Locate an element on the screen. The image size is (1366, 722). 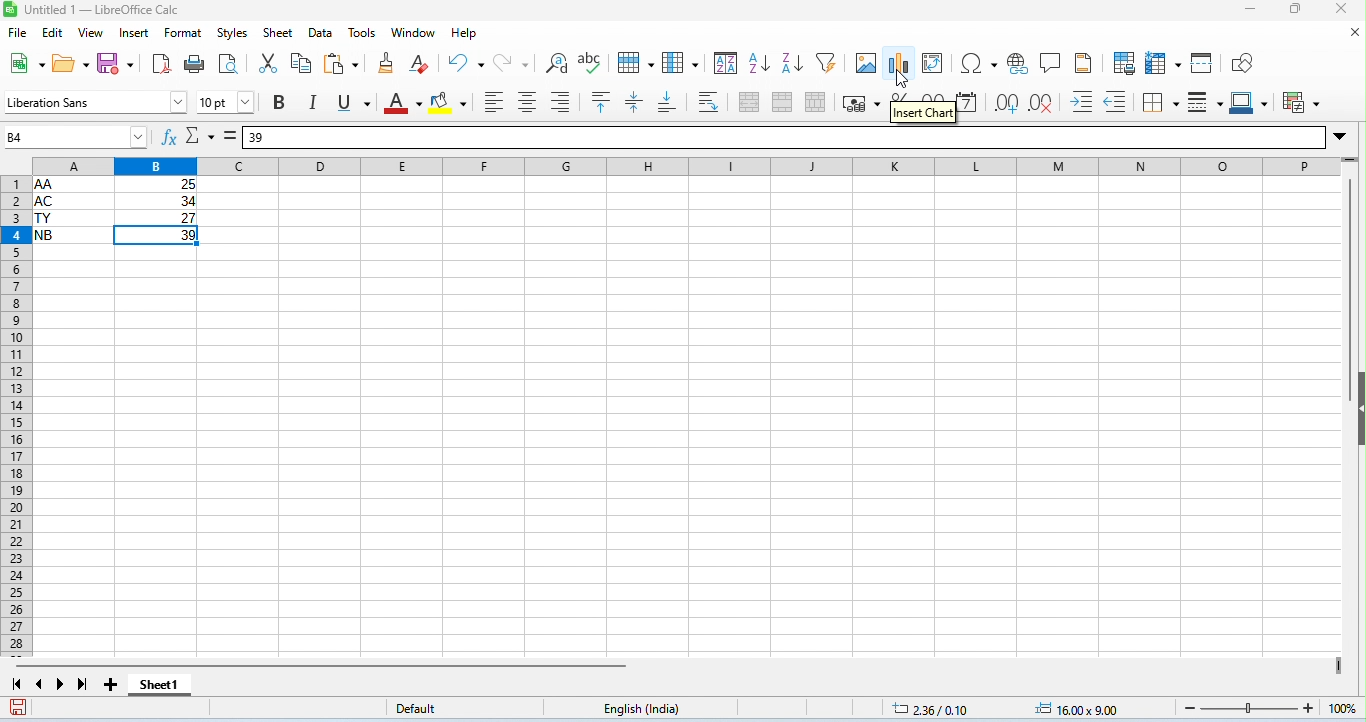
close is located at coordinates (1339, 9).